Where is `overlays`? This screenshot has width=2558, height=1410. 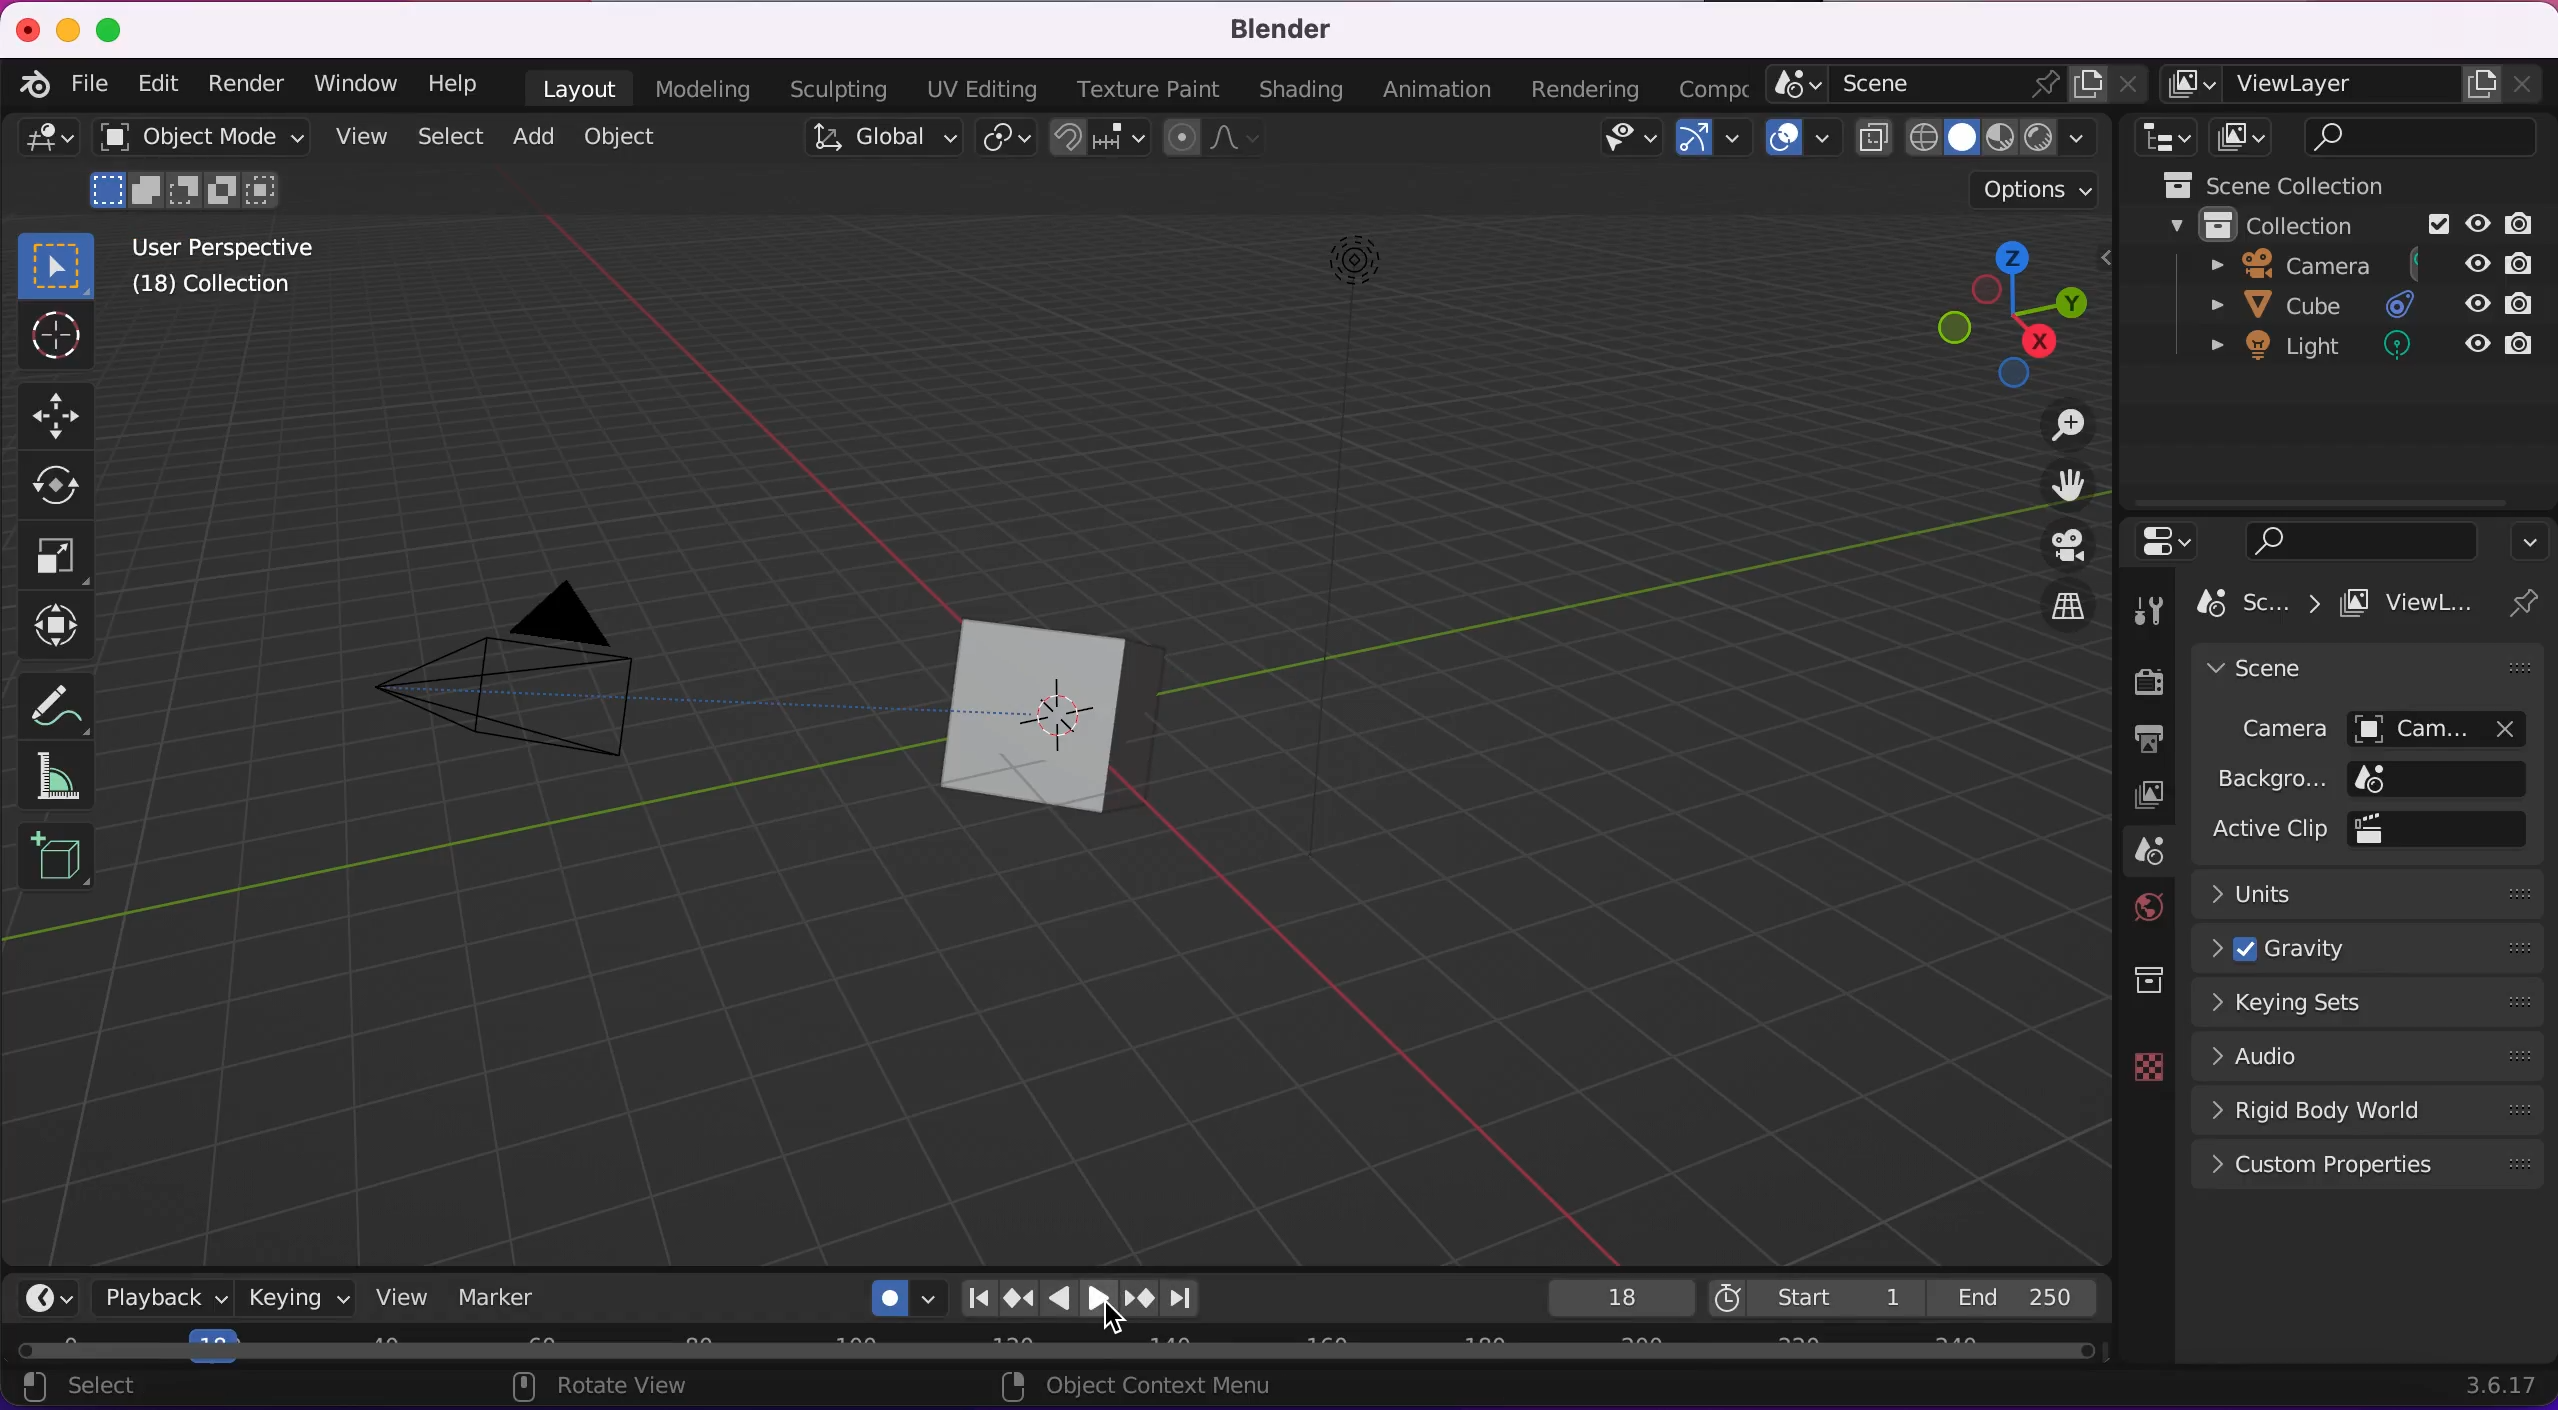 overlays is located at coordinates (1792, 145).